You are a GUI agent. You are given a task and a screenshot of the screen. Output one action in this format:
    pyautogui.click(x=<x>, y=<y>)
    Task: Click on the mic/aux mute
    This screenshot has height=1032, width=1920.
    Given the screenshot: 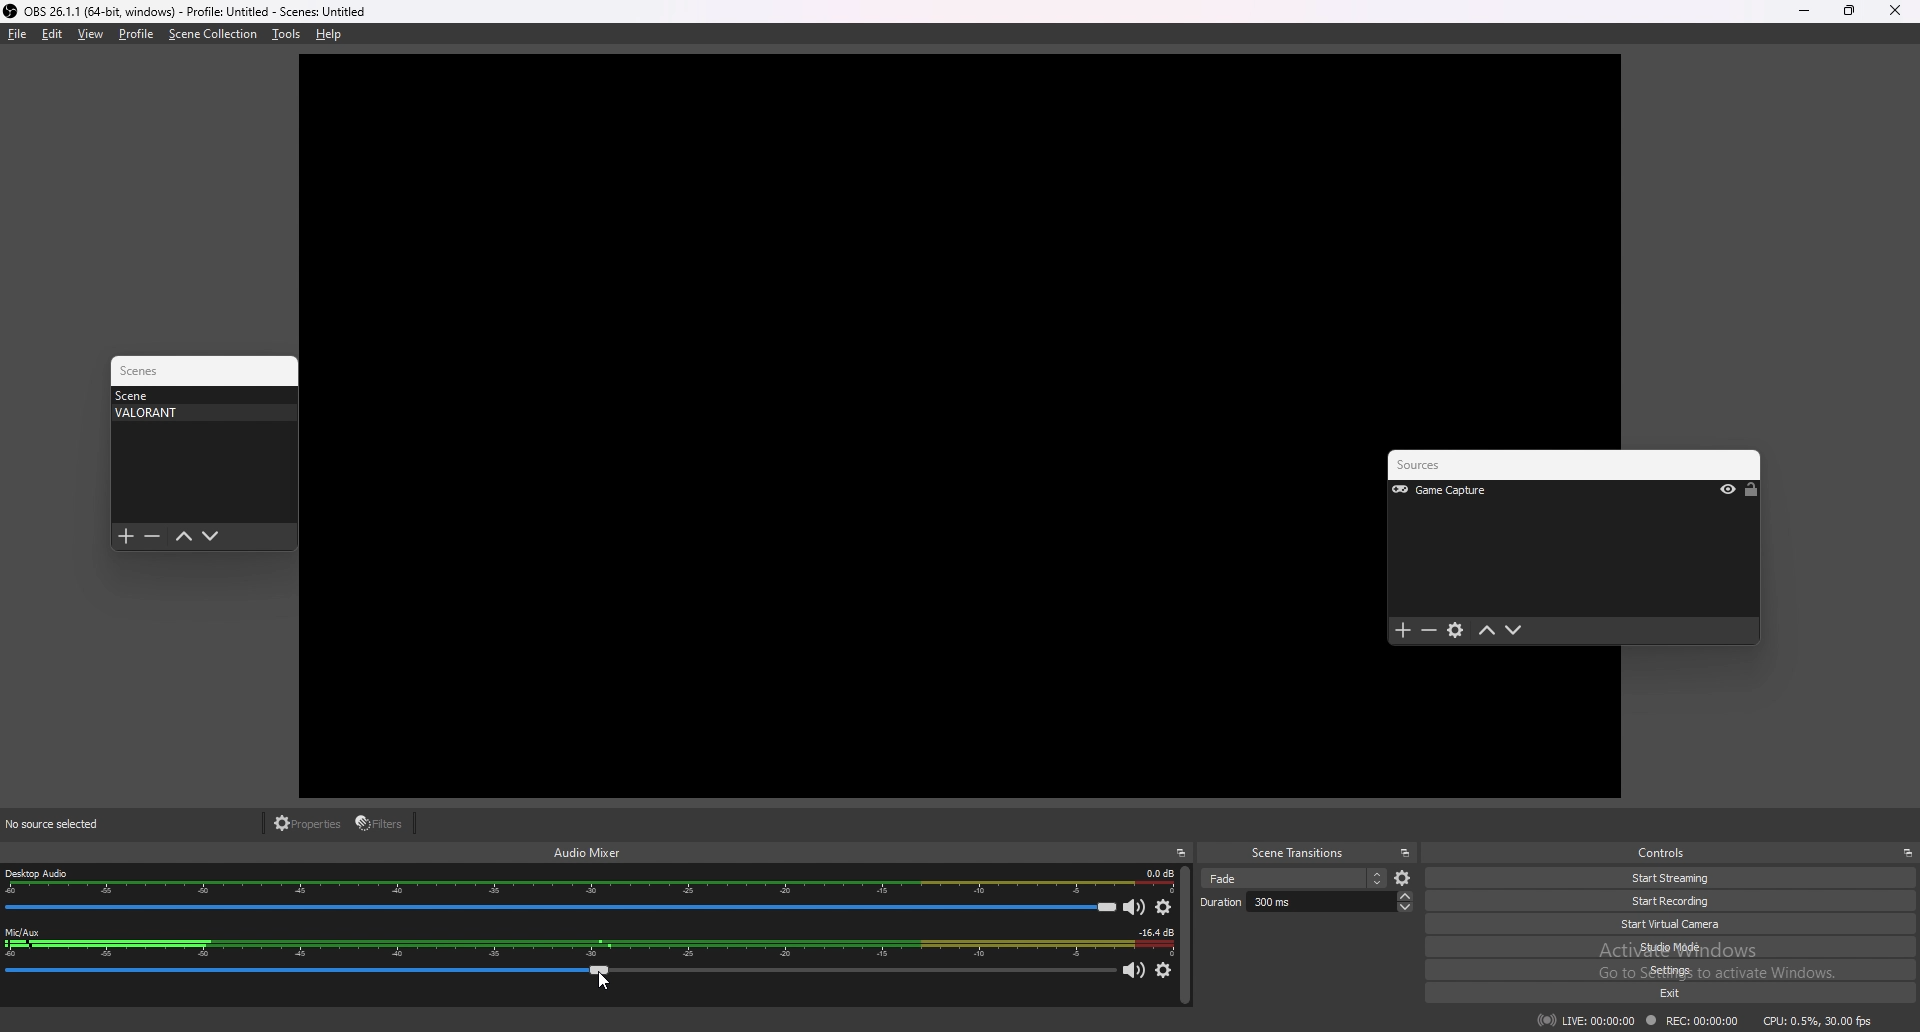 What is the action you would take?
    pyautogui.click(x=1136, y=972)
    